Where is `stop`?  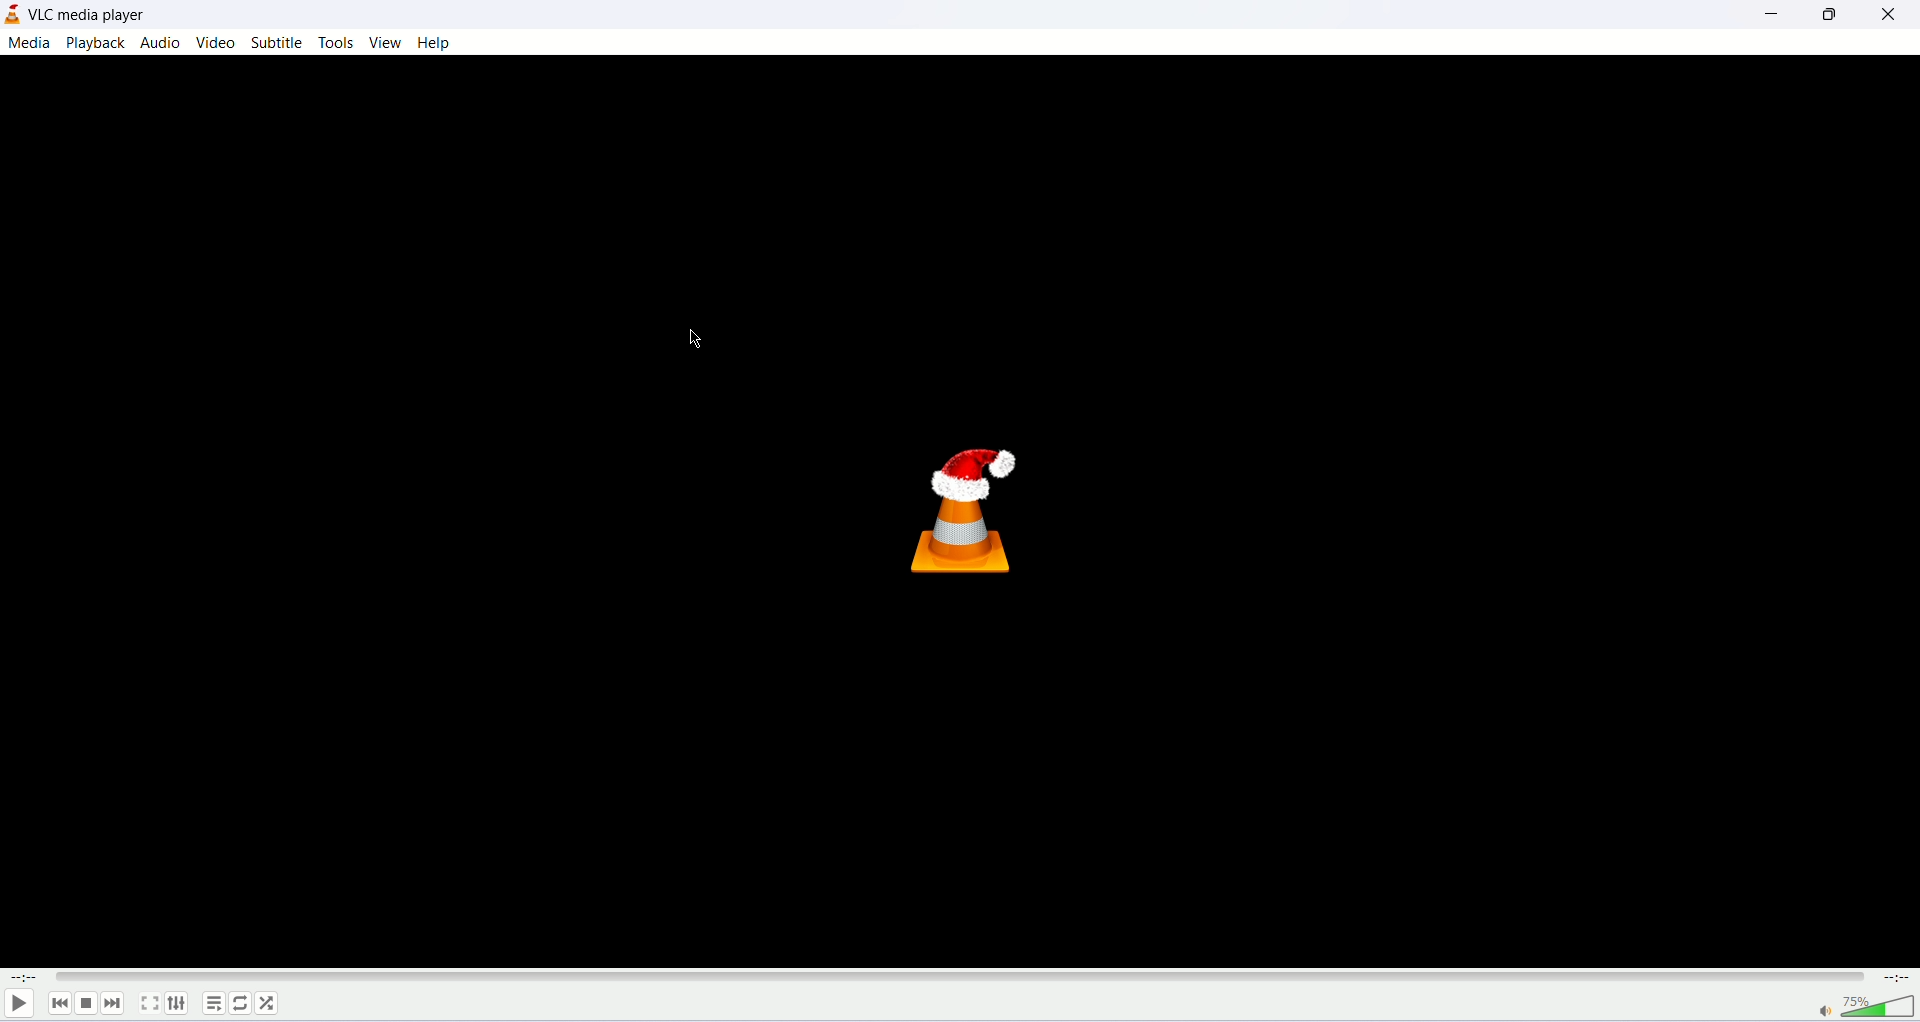
stop is located at coordinates (86, 1004).